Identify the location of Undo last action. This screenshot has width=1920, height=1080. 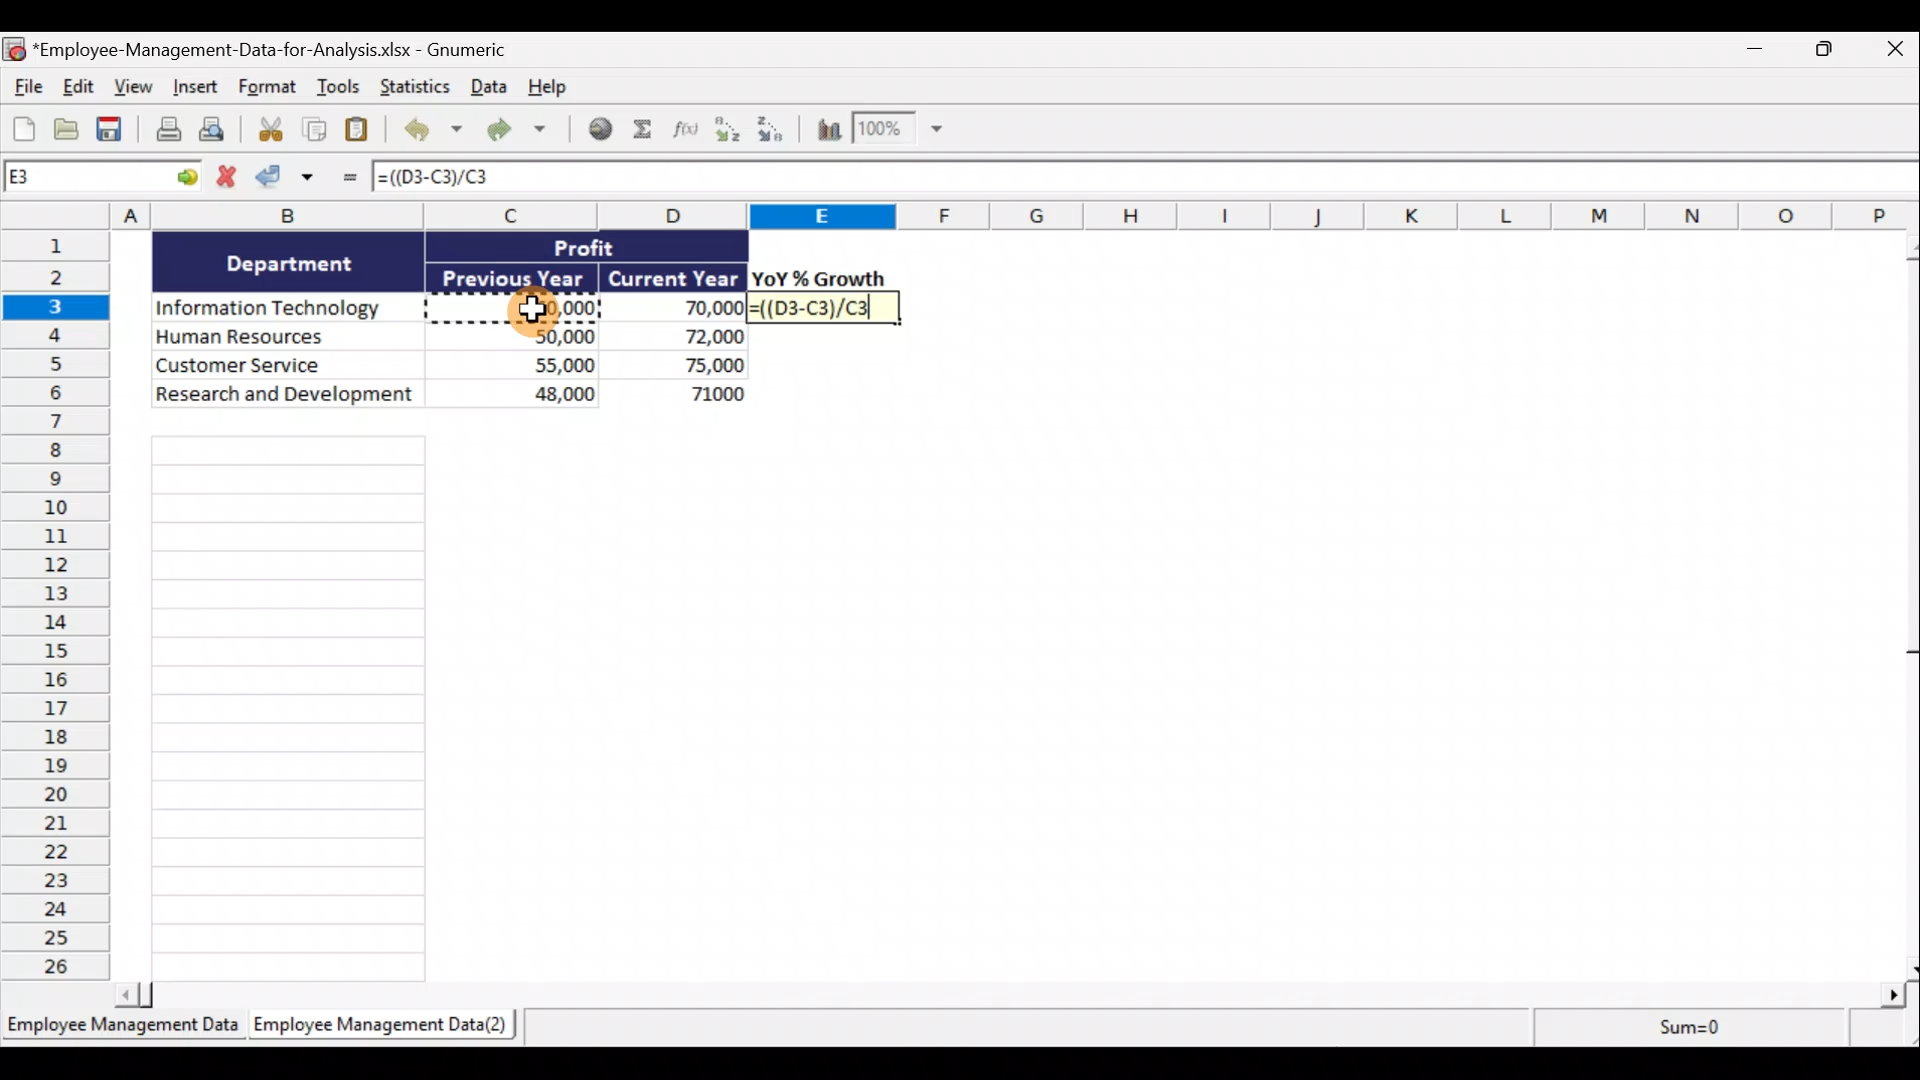
(429, 131).